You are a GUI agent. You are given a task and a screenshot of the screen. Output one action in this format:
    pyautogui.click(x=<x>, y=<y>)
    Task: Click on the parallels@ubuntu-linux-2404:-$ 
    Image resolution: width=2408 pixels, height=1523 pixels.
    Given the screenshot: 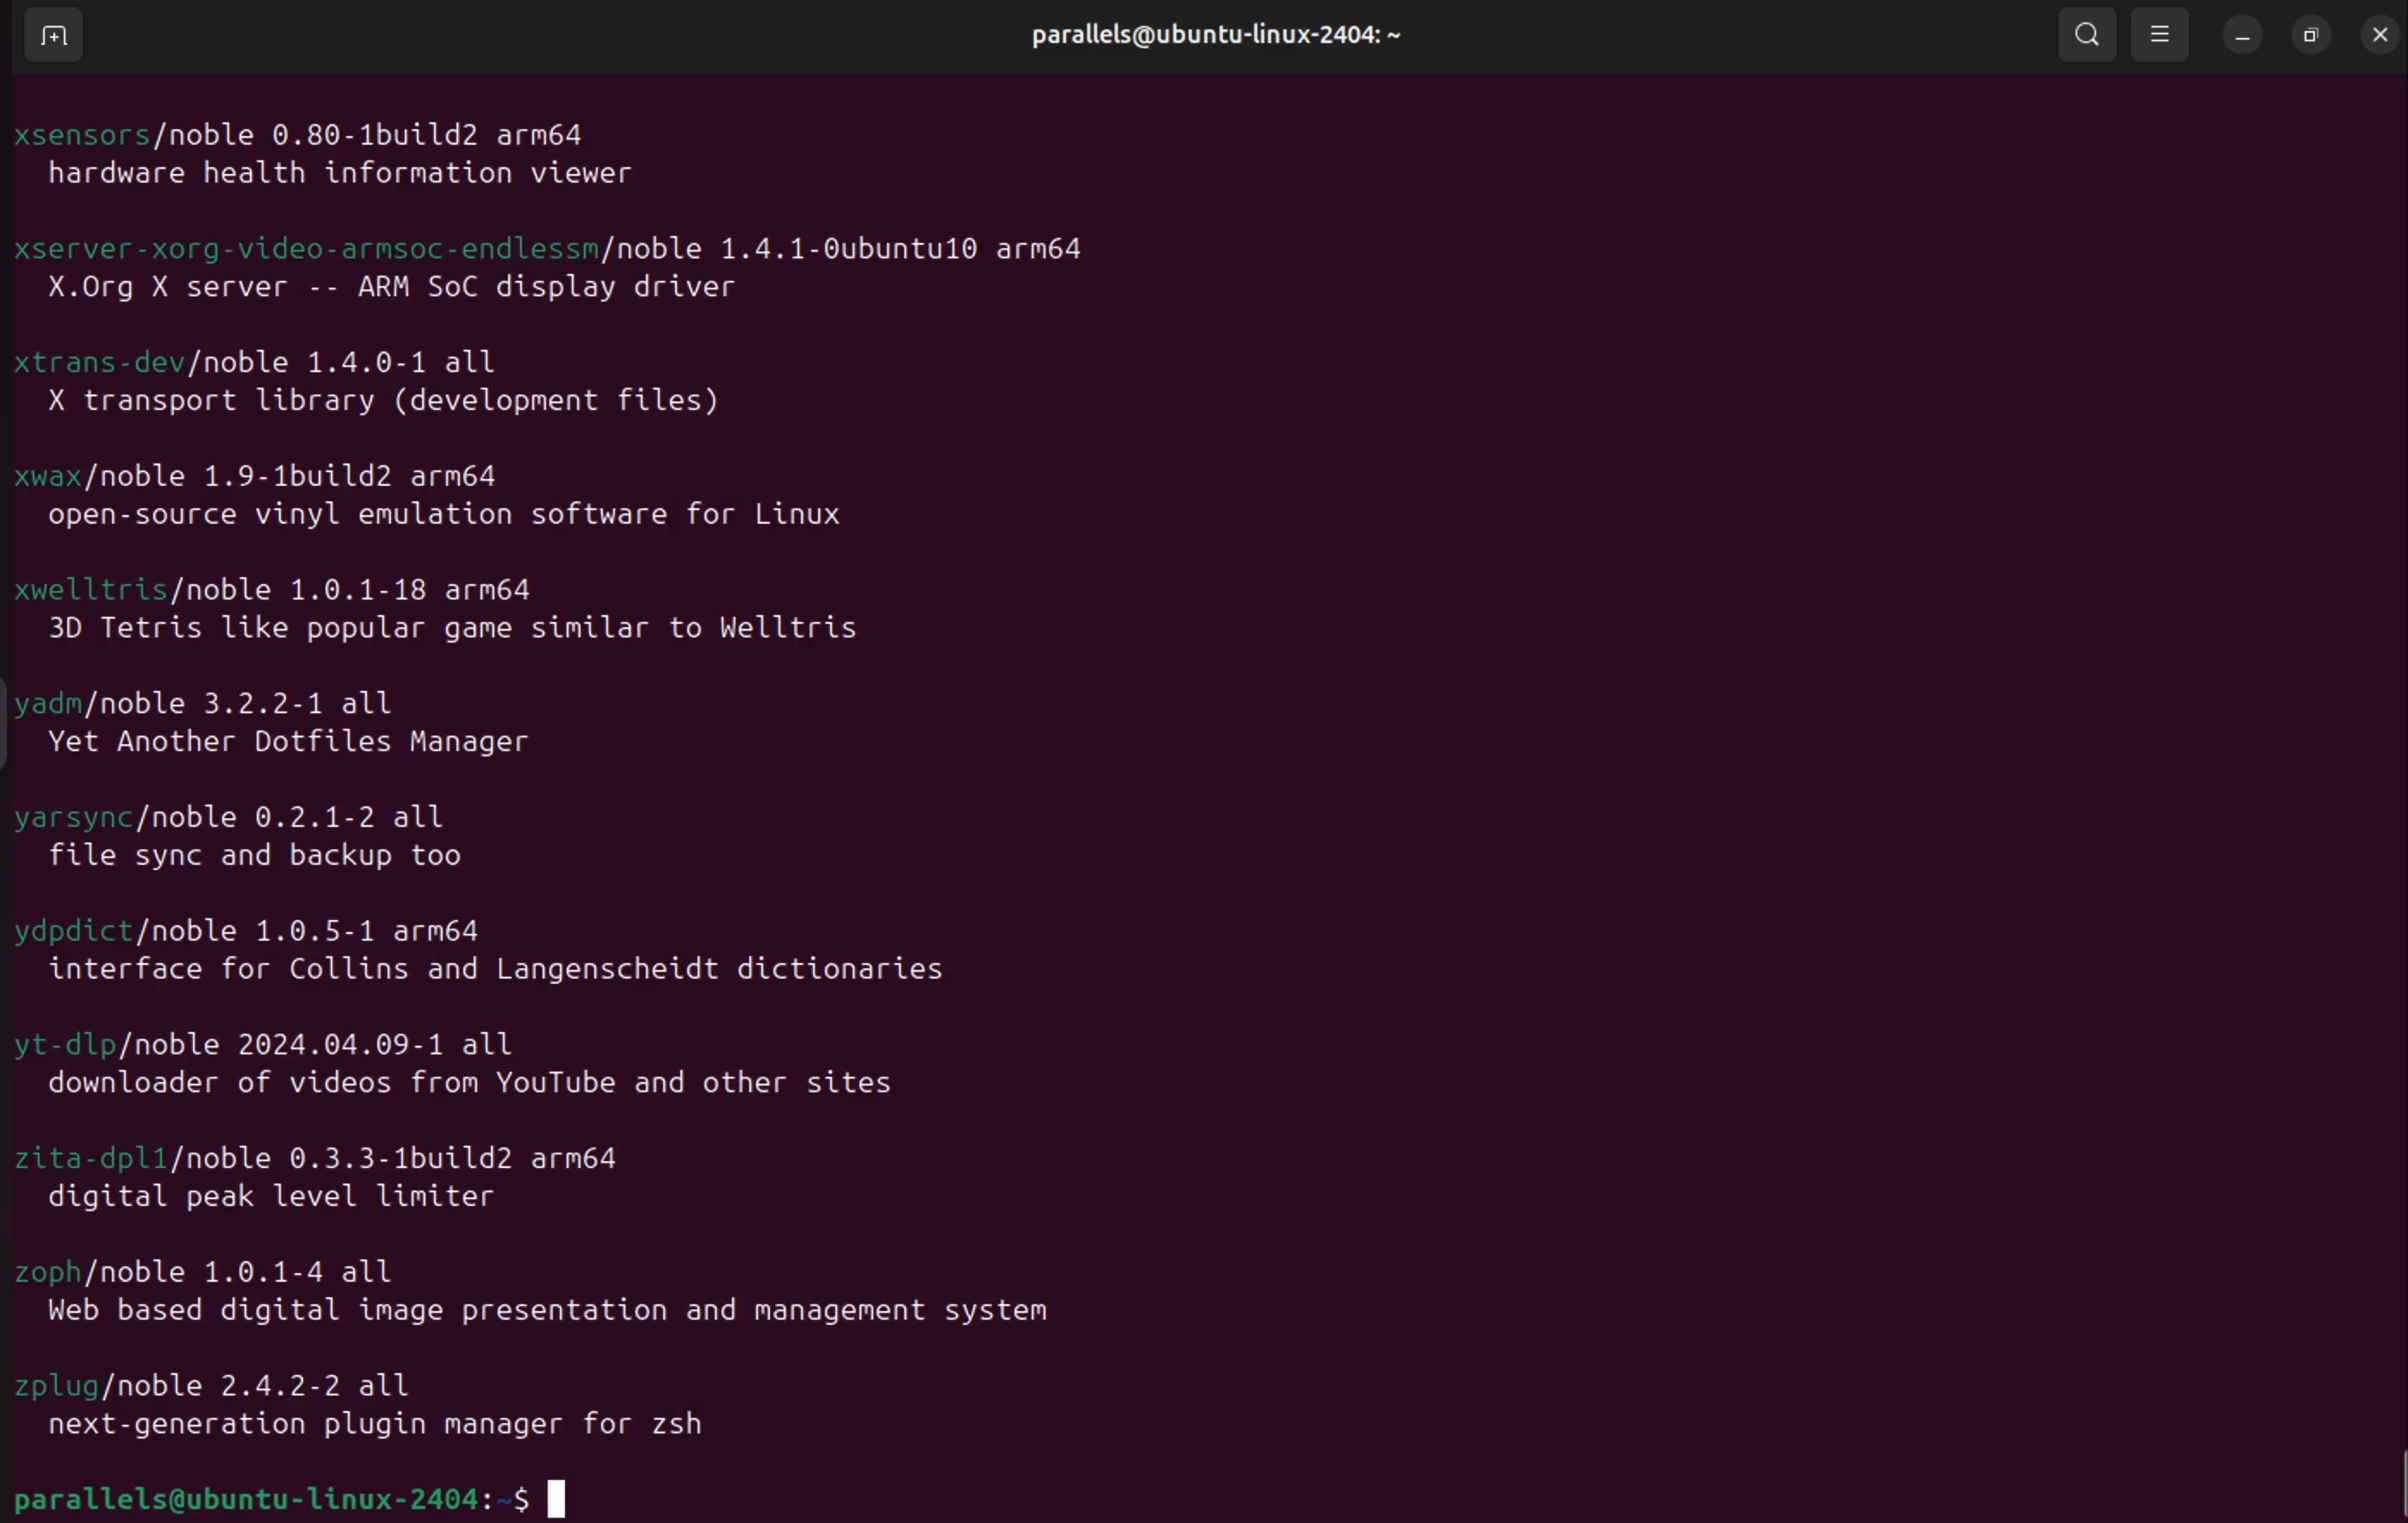 What is the action you would take?
    pyautogui.click(x=327, y=1493)
    